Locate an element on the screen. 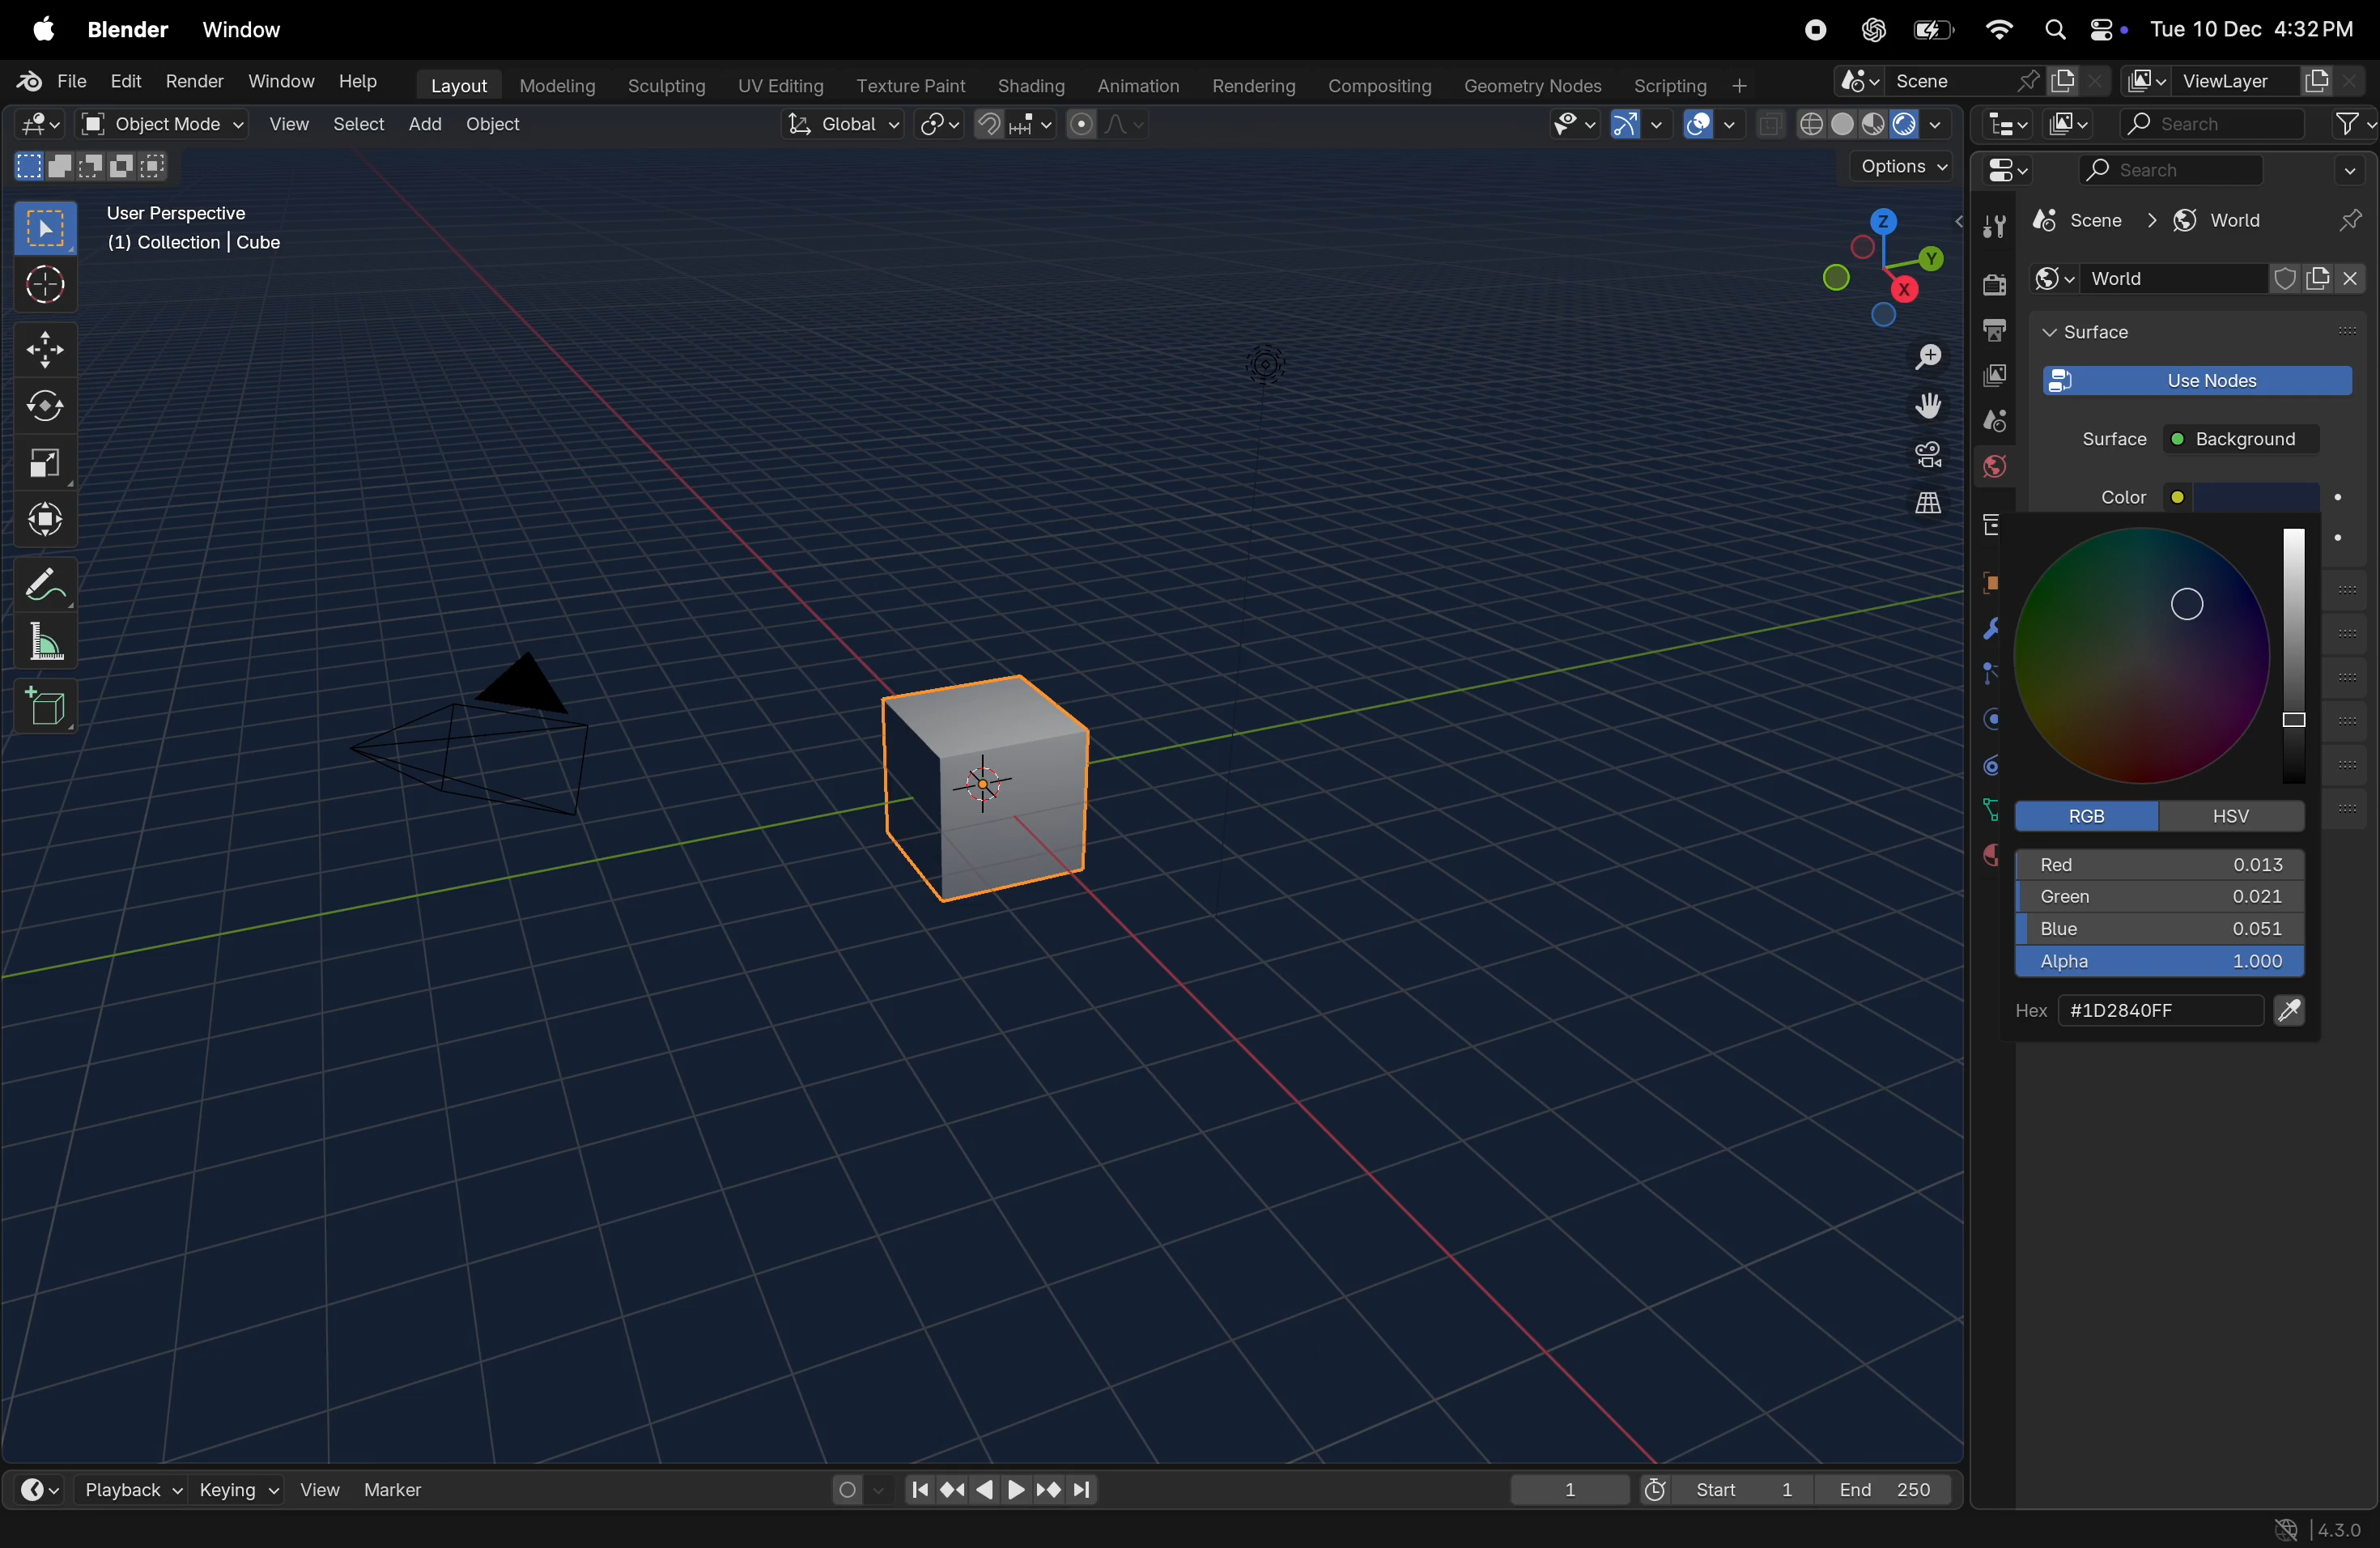  - Use Nodes is located at coordinates (2195, 379).